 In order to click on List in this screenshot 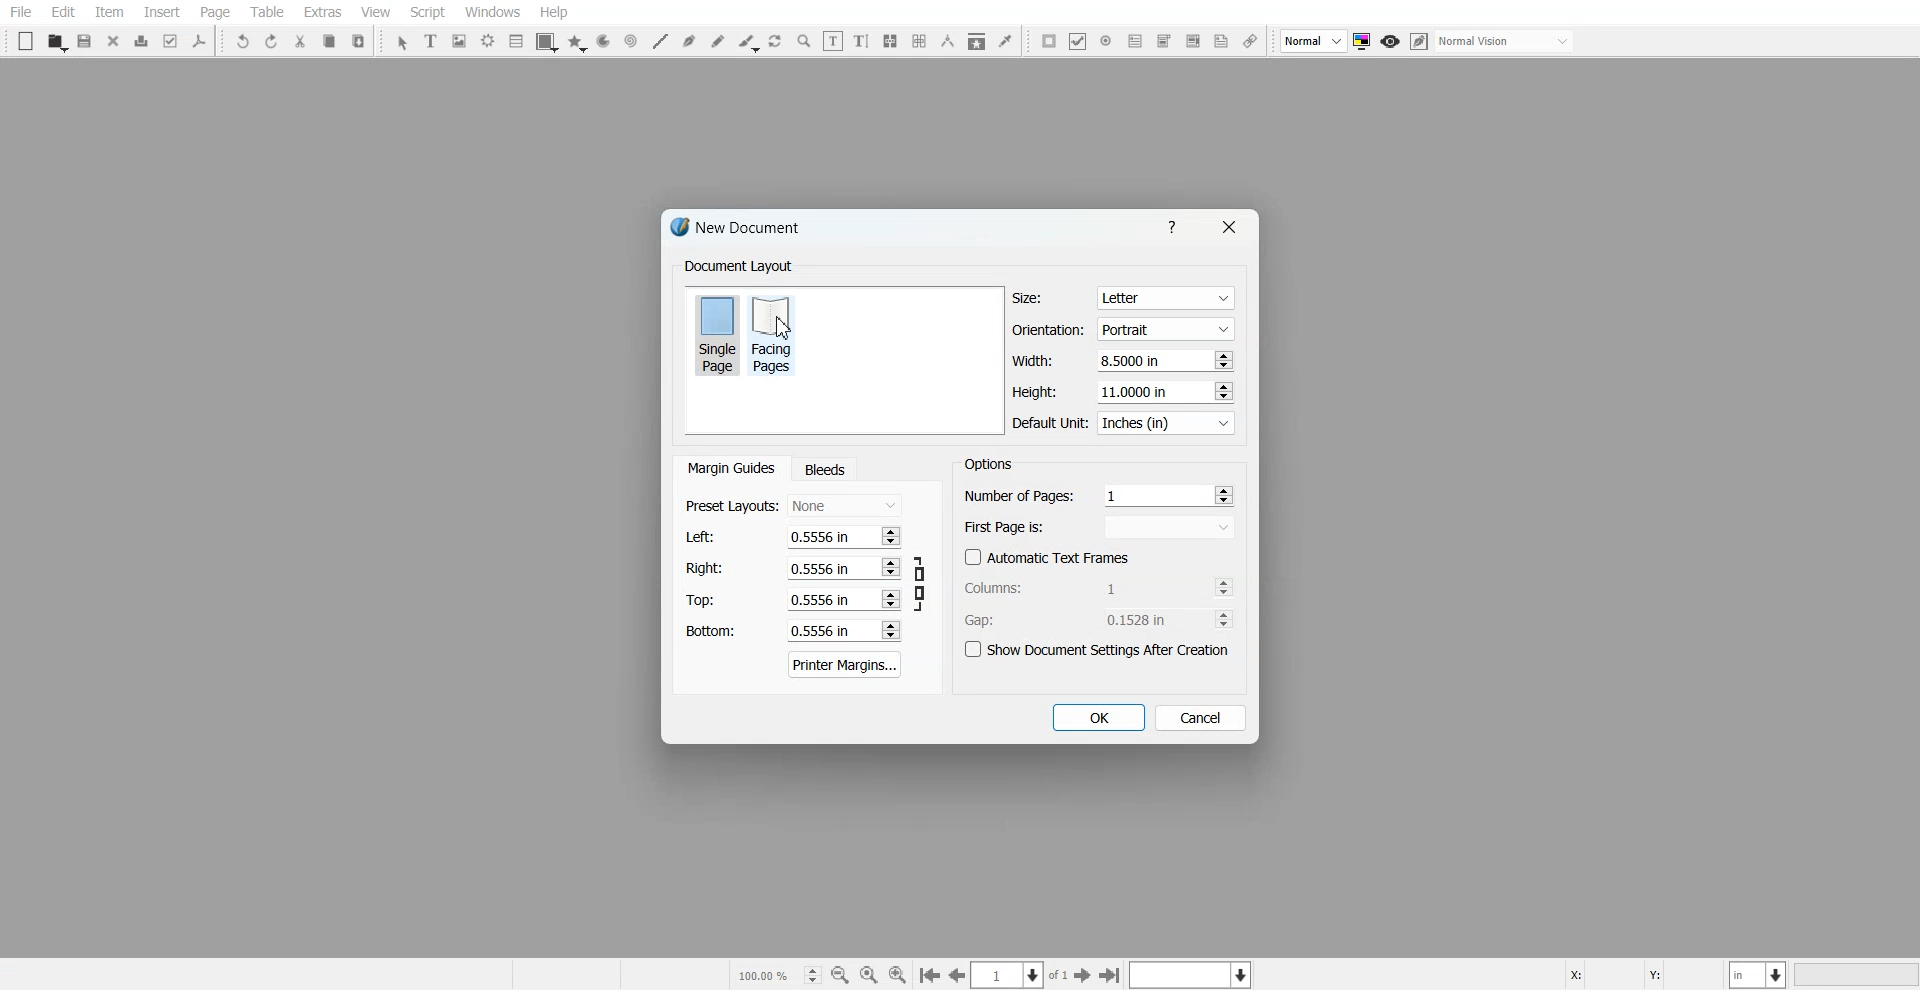, I will do `click(517, 40)`.